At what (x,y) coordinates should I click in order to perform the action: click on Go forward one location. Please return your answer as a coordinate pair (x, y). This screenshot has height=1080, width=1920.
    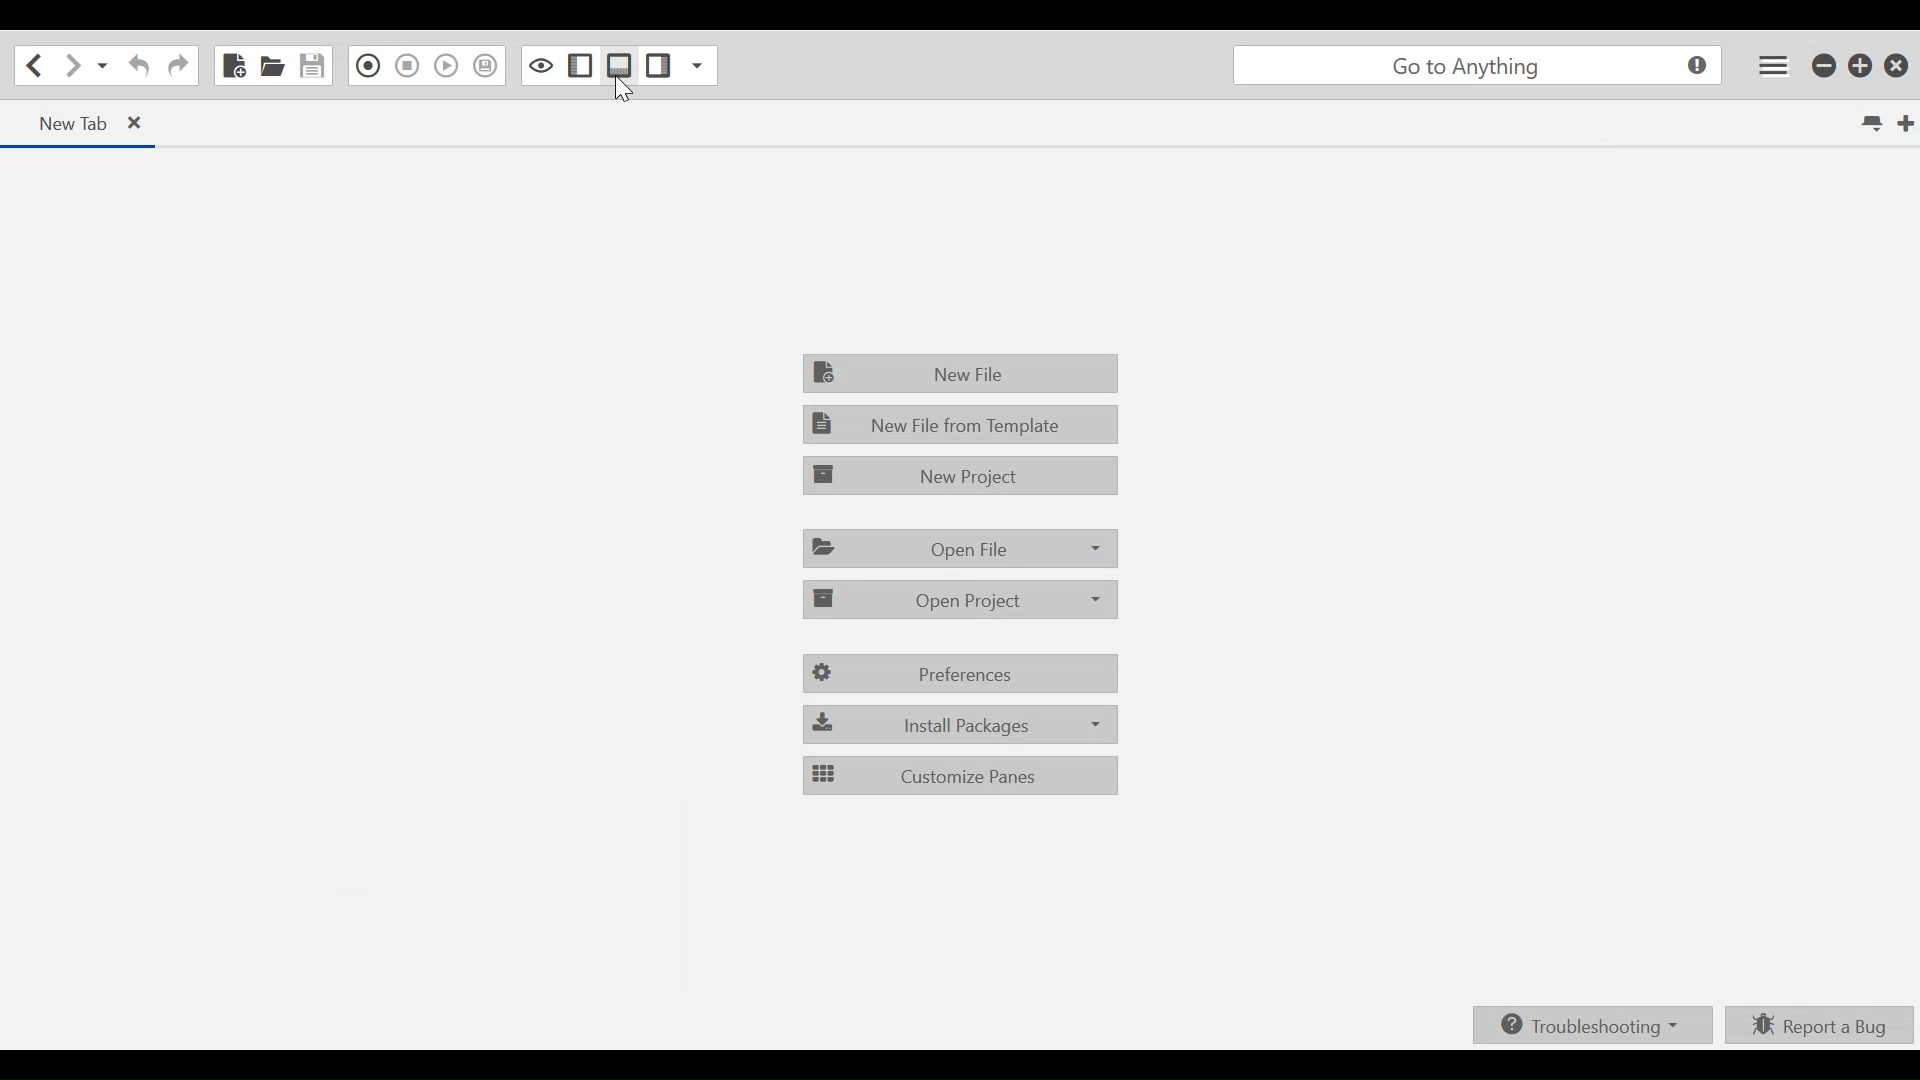
    Looking at the image, I should click on (71, 64).